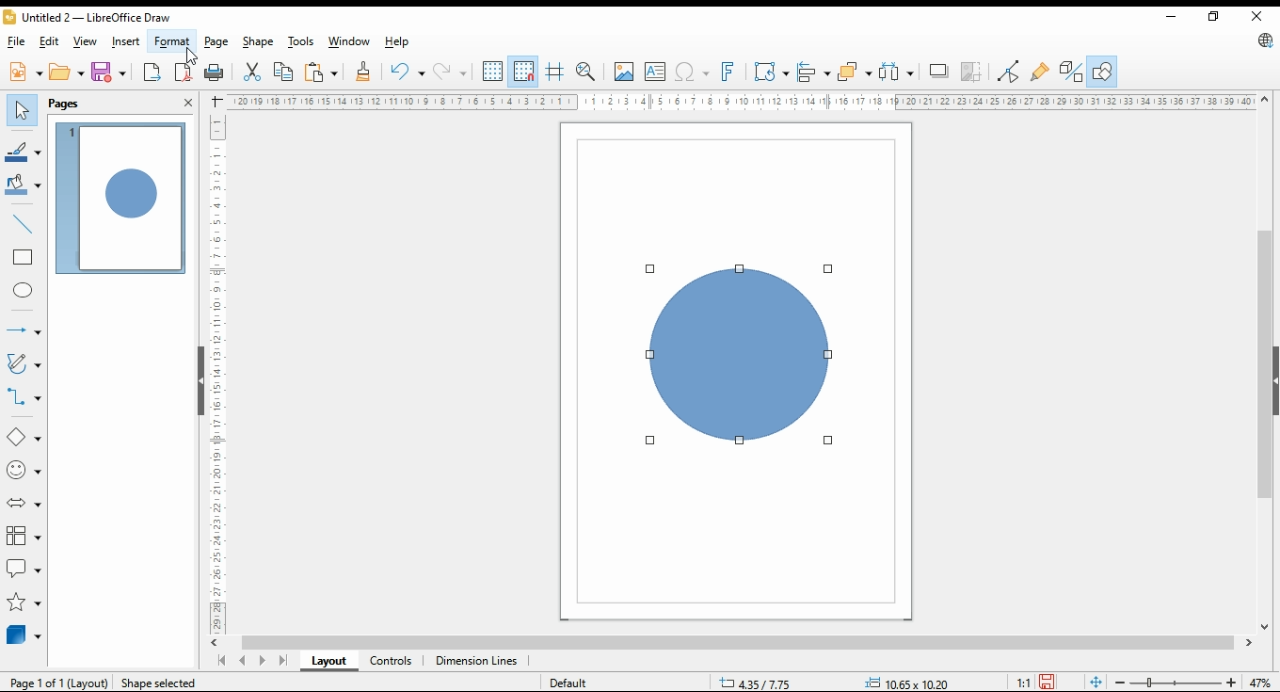 This screenshot has width=1280, height=692. I want to click on toggle extrusions, so click(1071, 70).